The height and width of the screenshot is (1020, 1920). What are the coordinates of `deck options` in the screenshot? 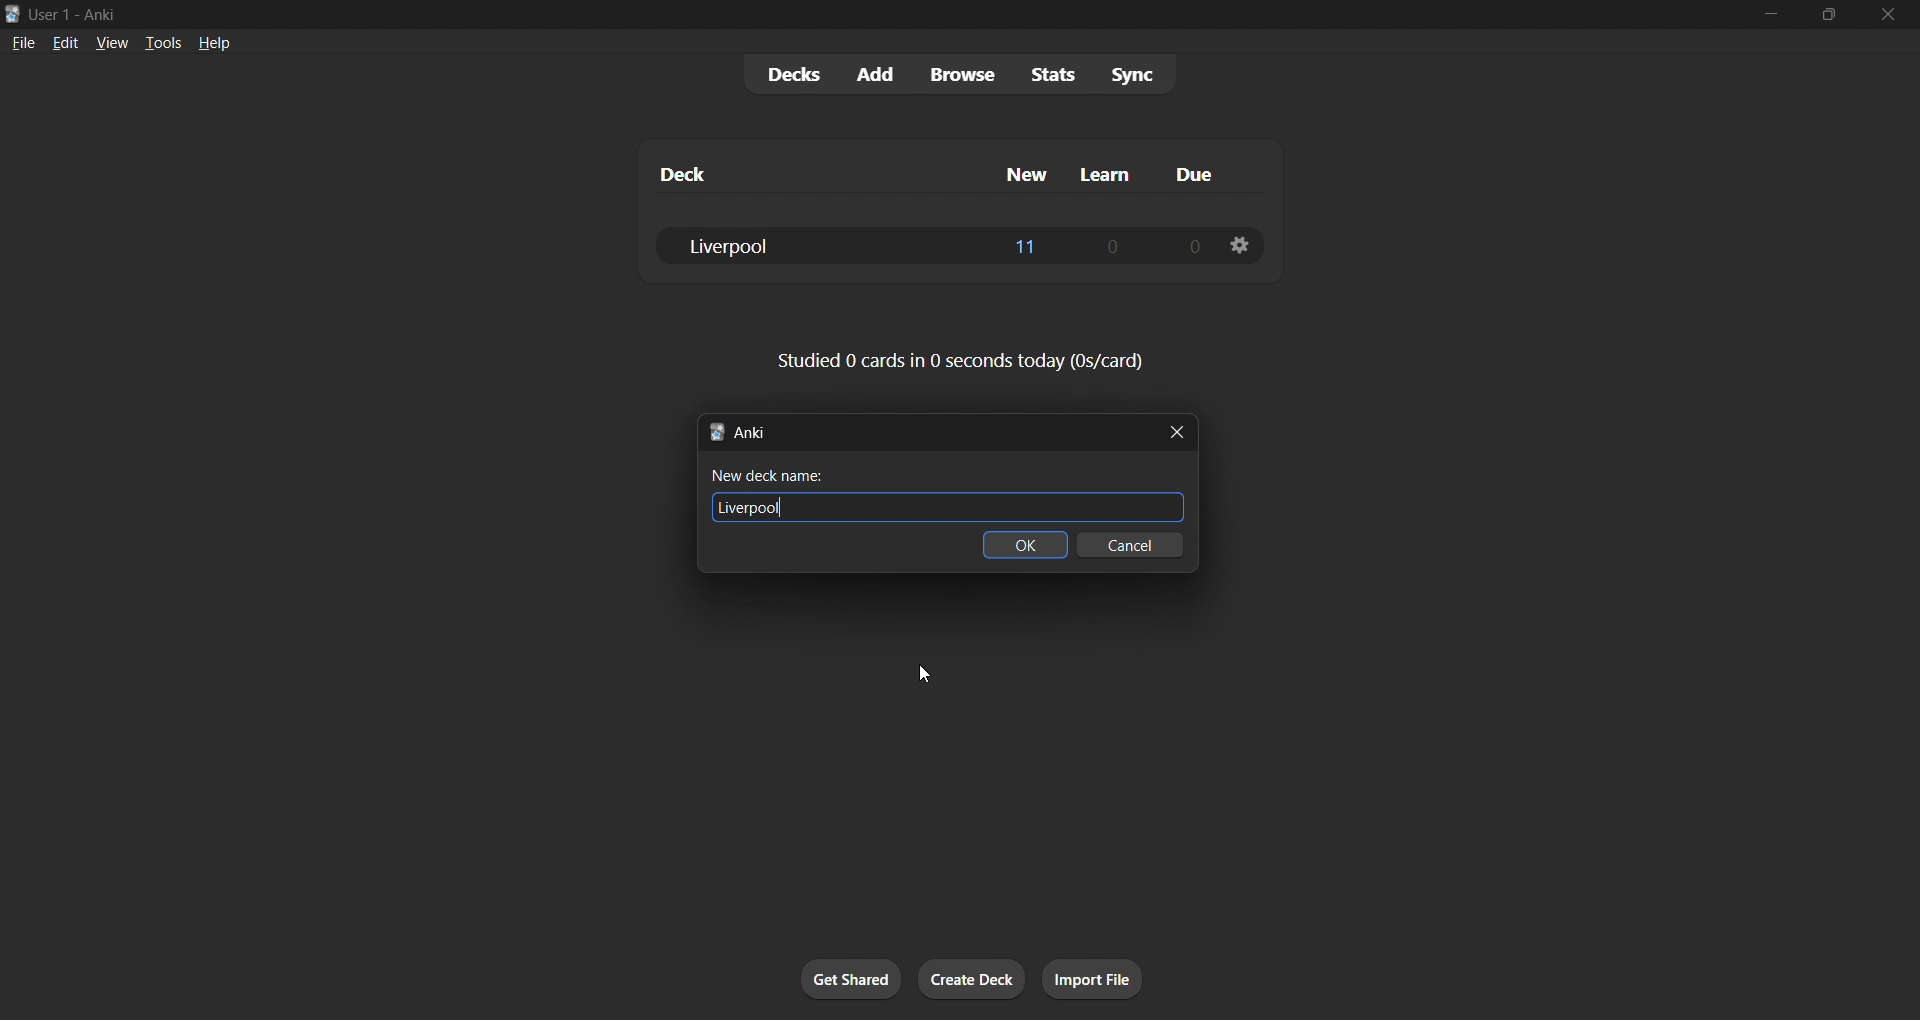 It's located at (1241, 248).